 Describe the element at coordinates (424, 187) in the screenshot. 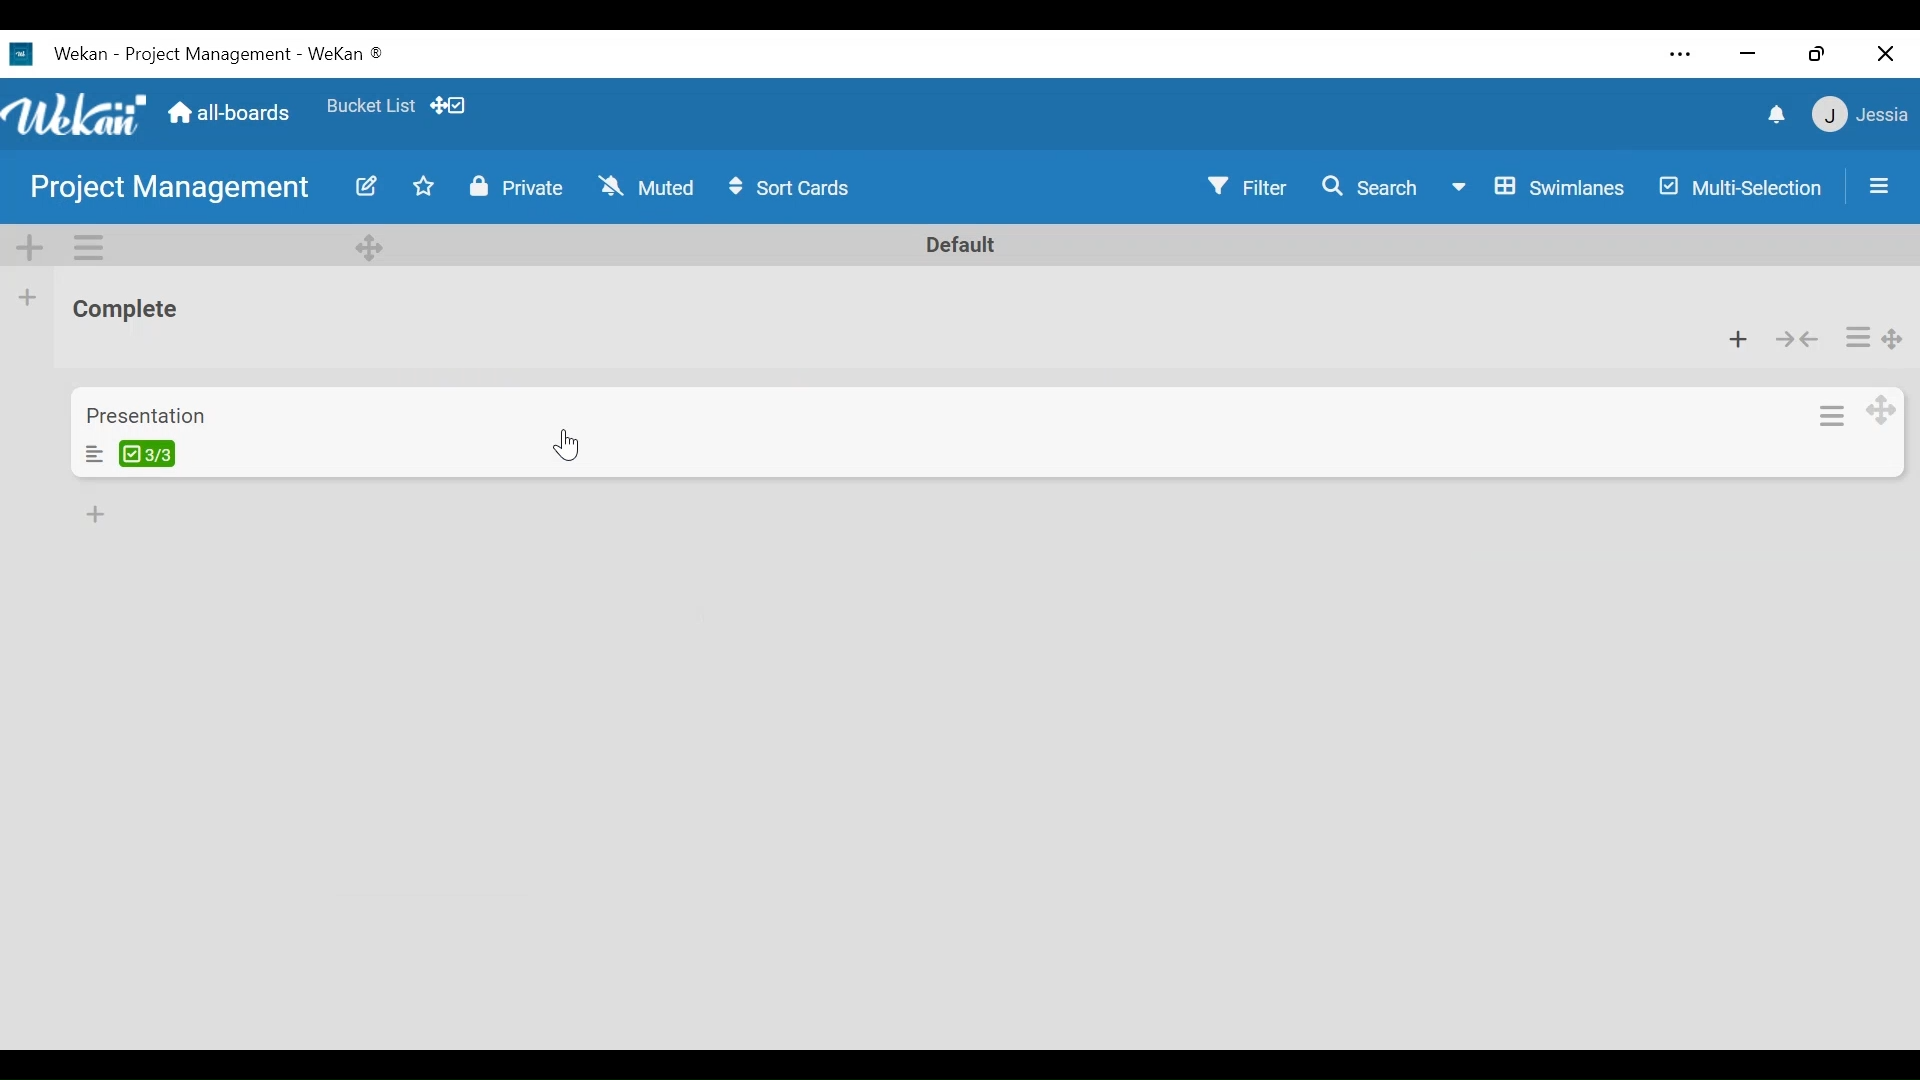

I see `Toggle favorites` at that location.